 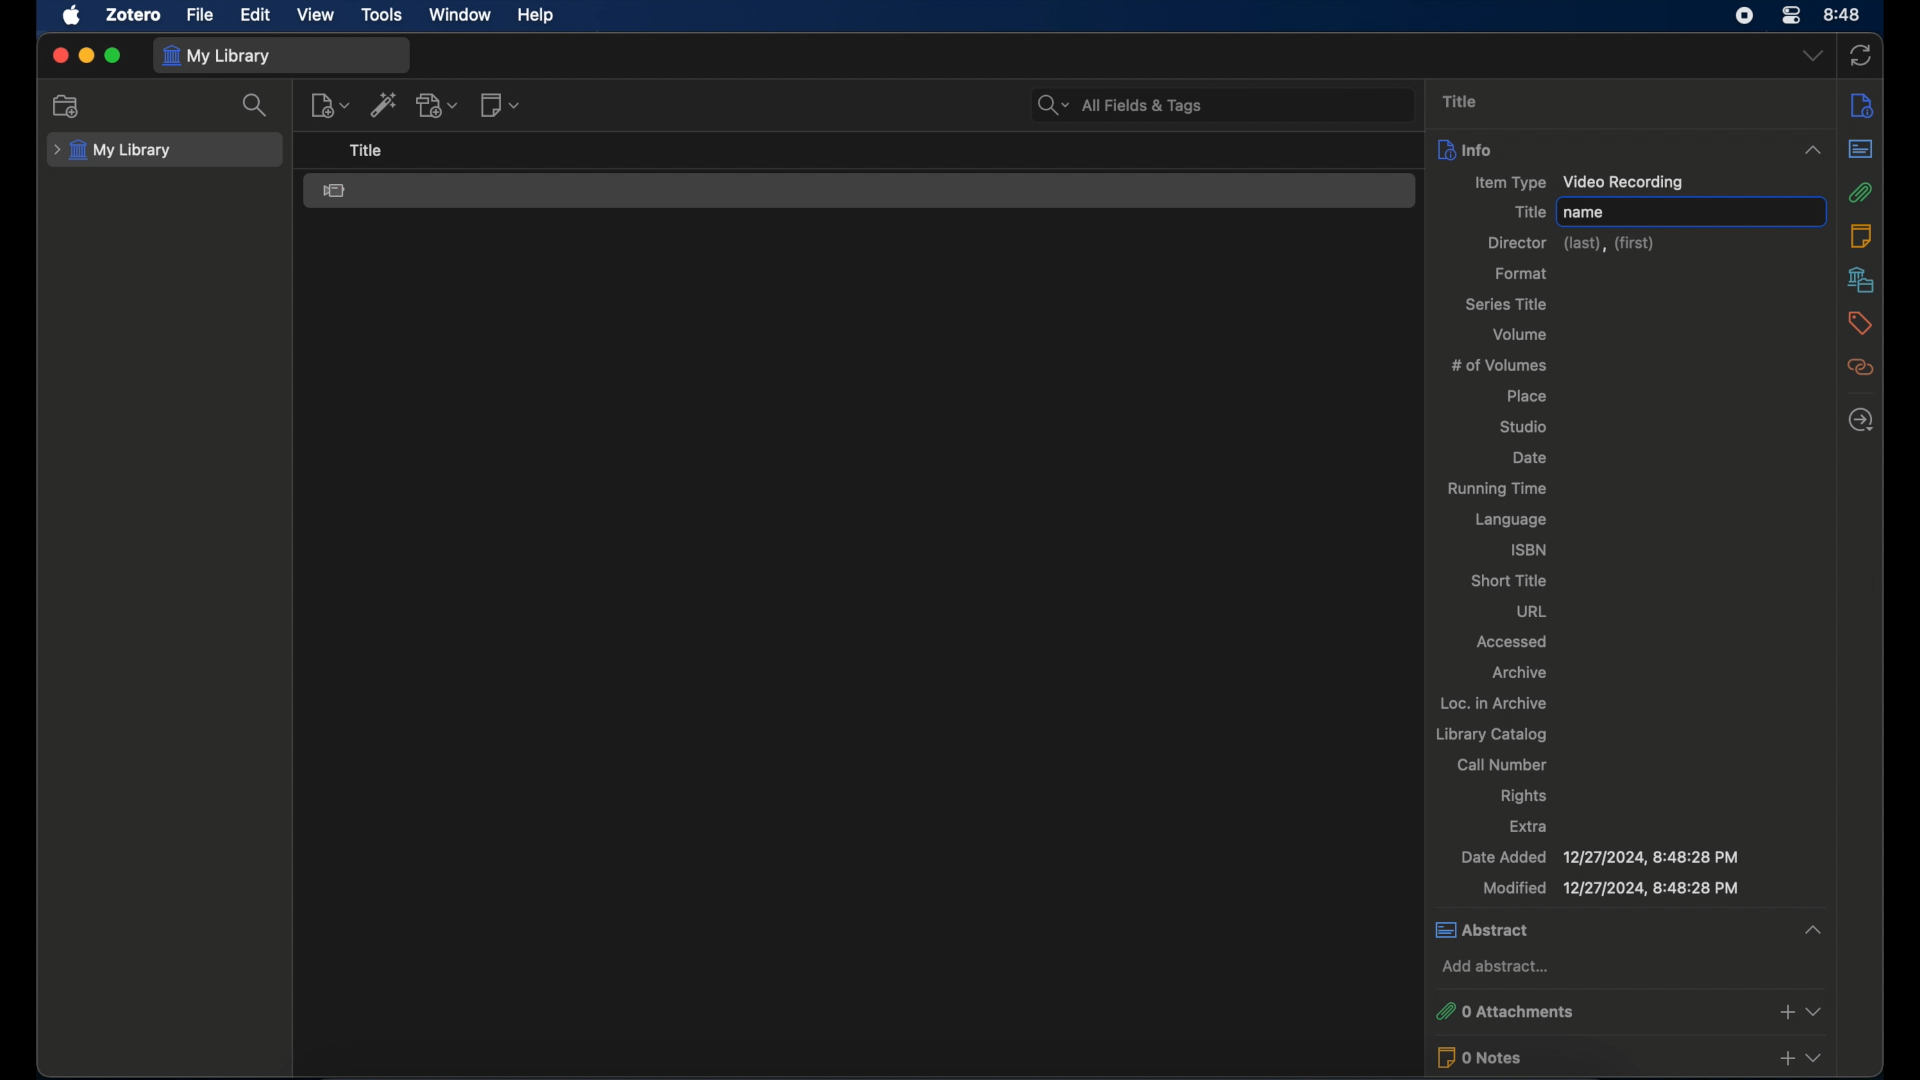 What do you see at coordinates (258, 105) in the screenshot?
I see `search` at bounding box center [258, 105].